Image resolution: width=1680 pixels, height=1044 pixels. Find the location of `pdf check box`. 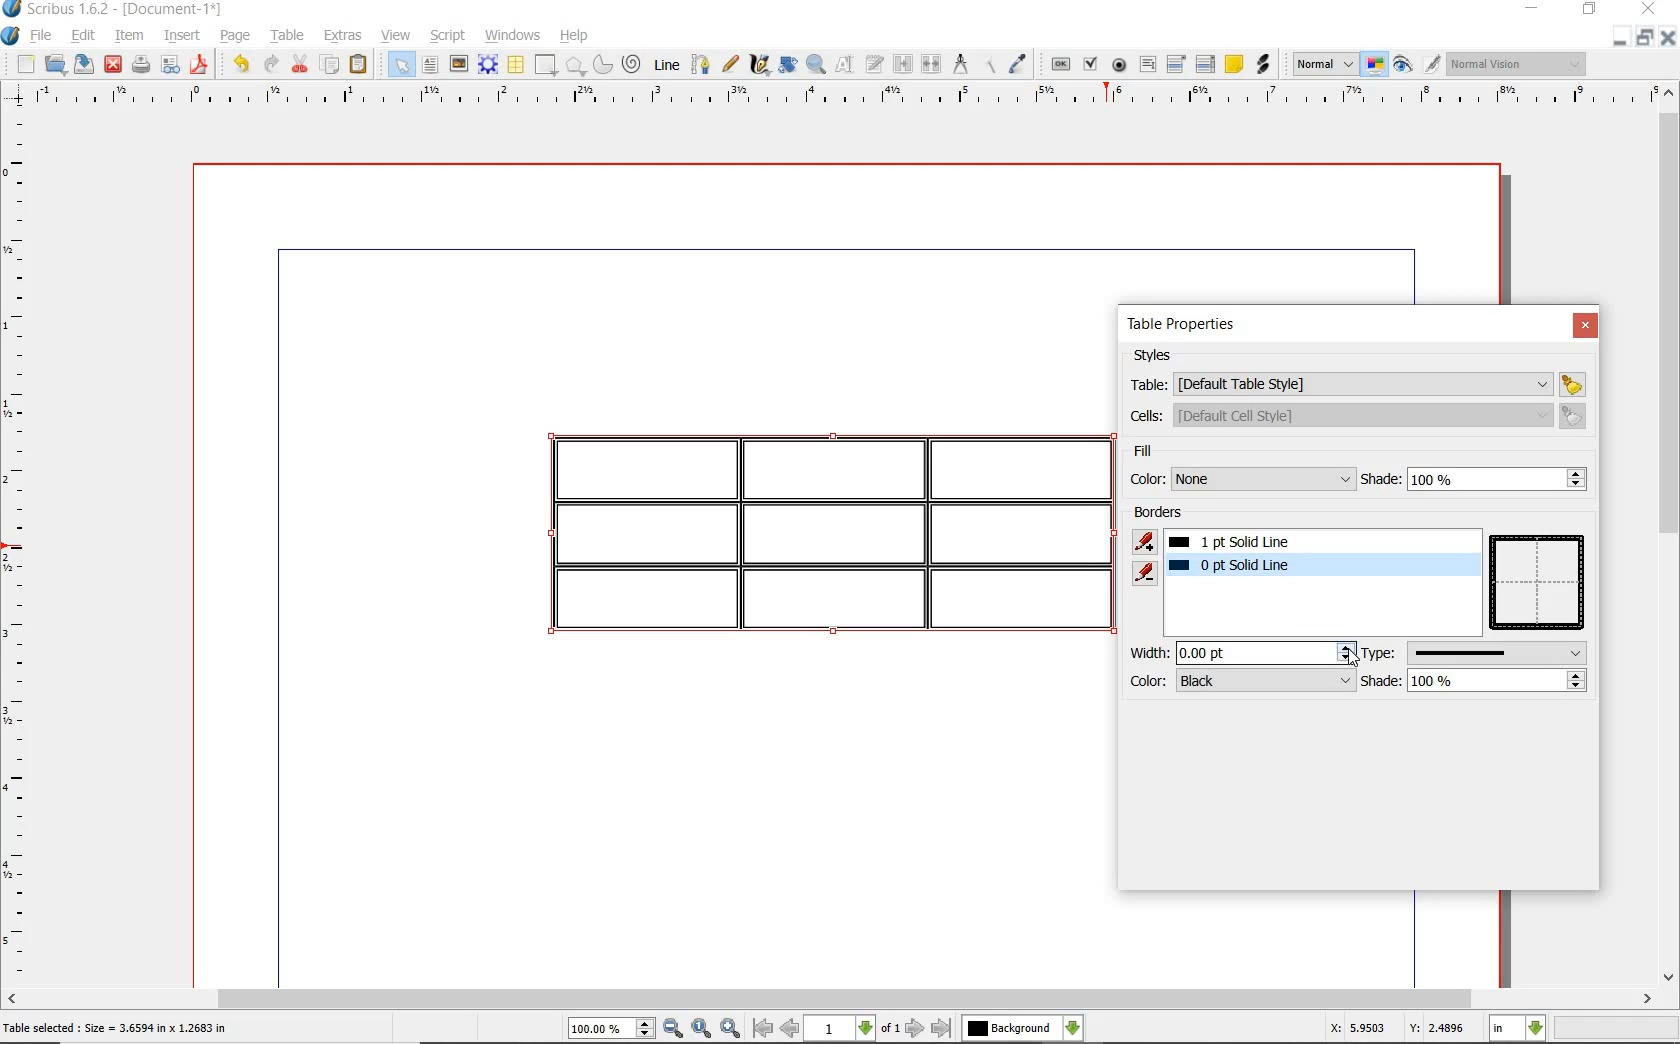

pdf check box is located at coordinates (1092, 66).